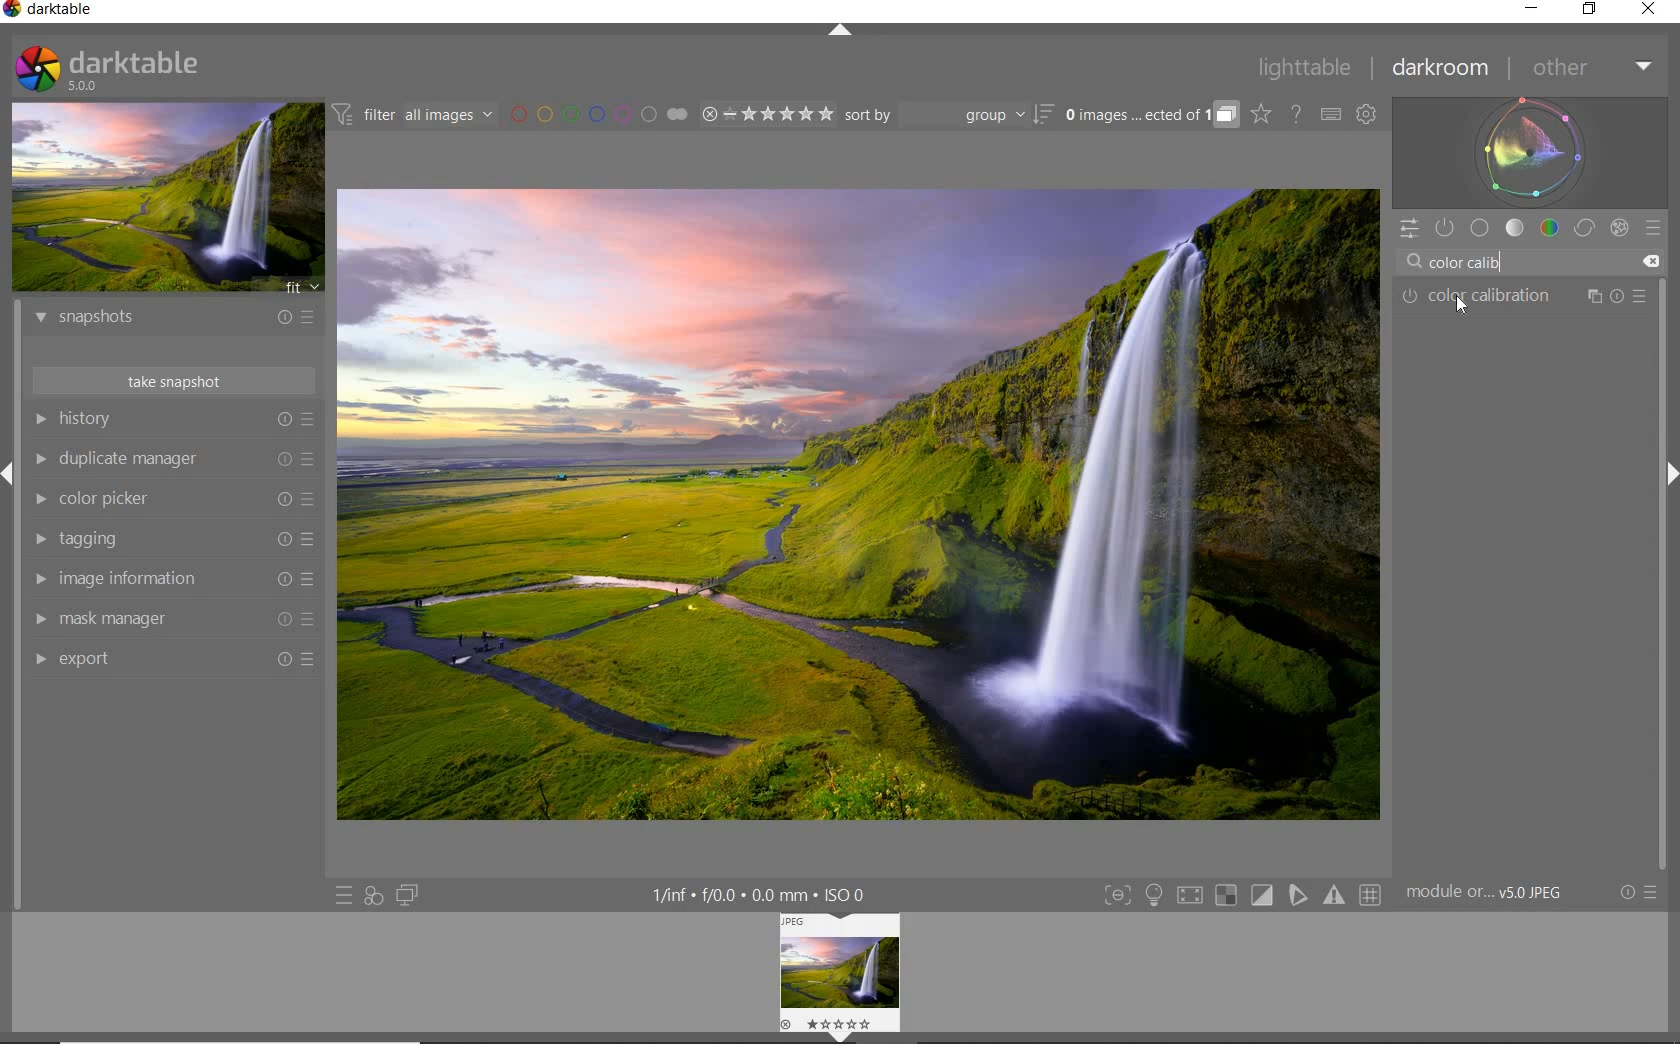 The image size is (1680, 1044). I want to click on tagging, so click(173, 539).